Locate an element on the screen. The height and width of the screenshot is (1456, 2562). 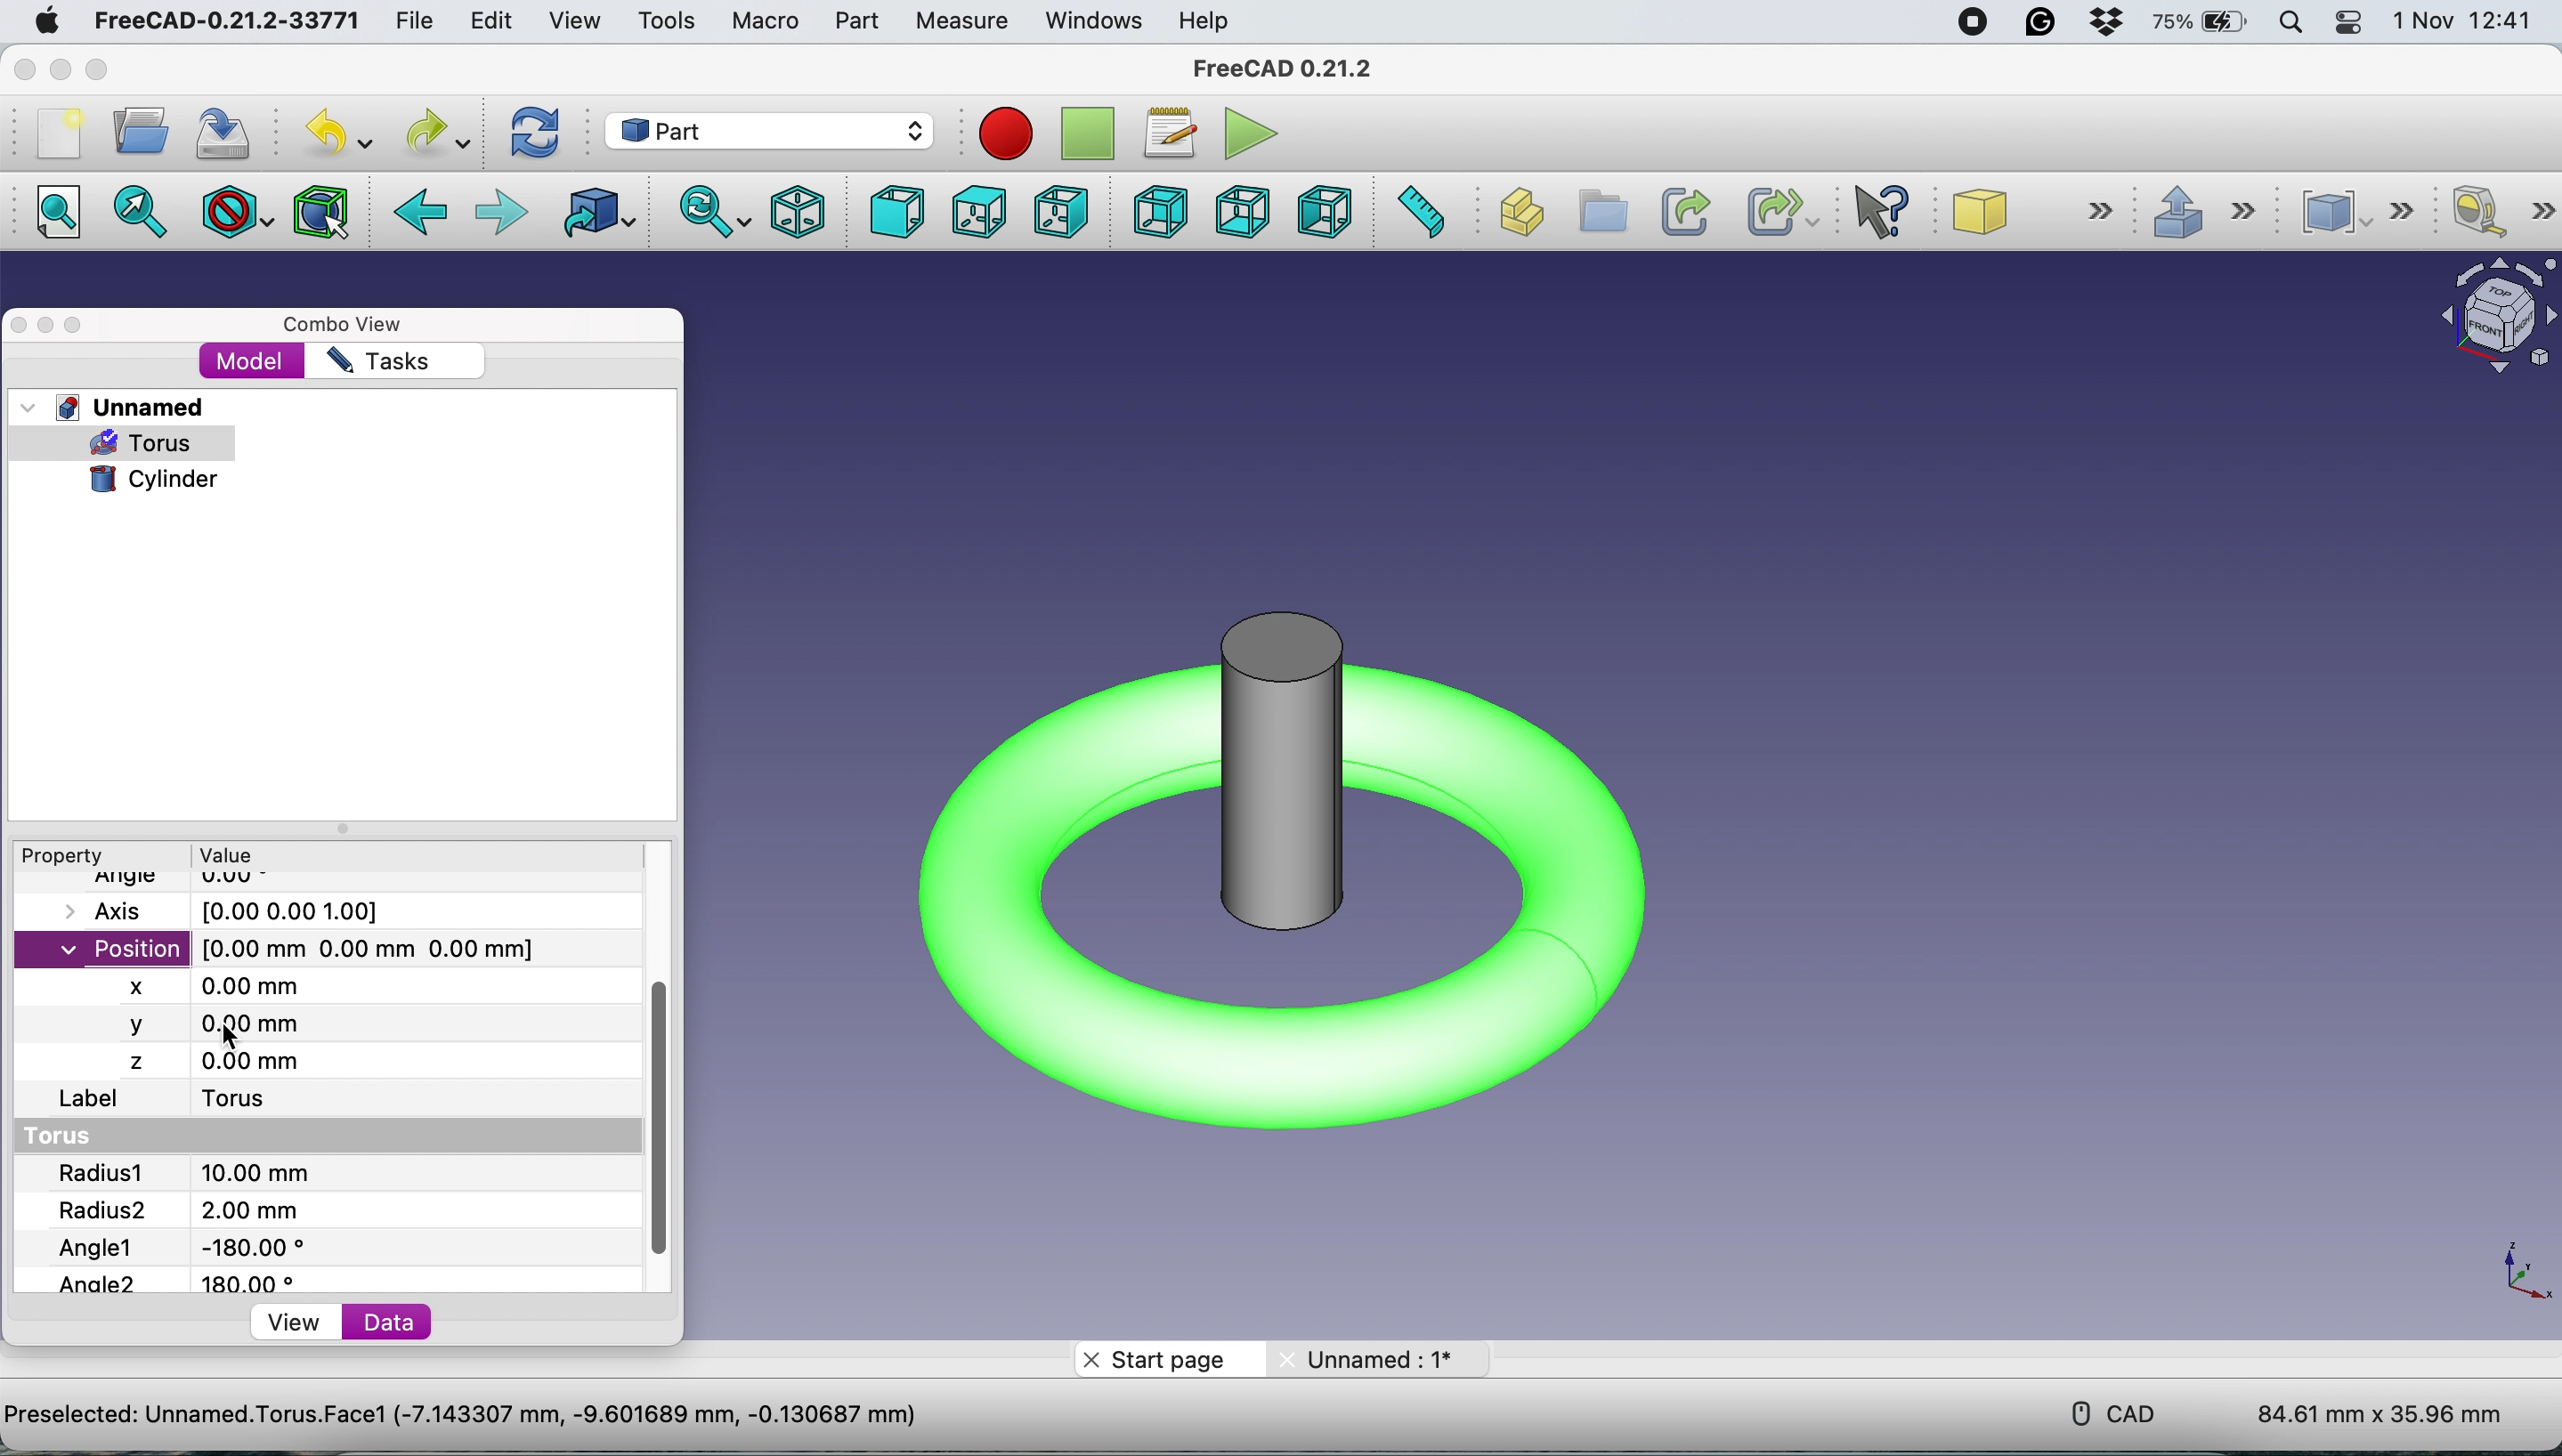
create link is located at coordinates (1683, 210).